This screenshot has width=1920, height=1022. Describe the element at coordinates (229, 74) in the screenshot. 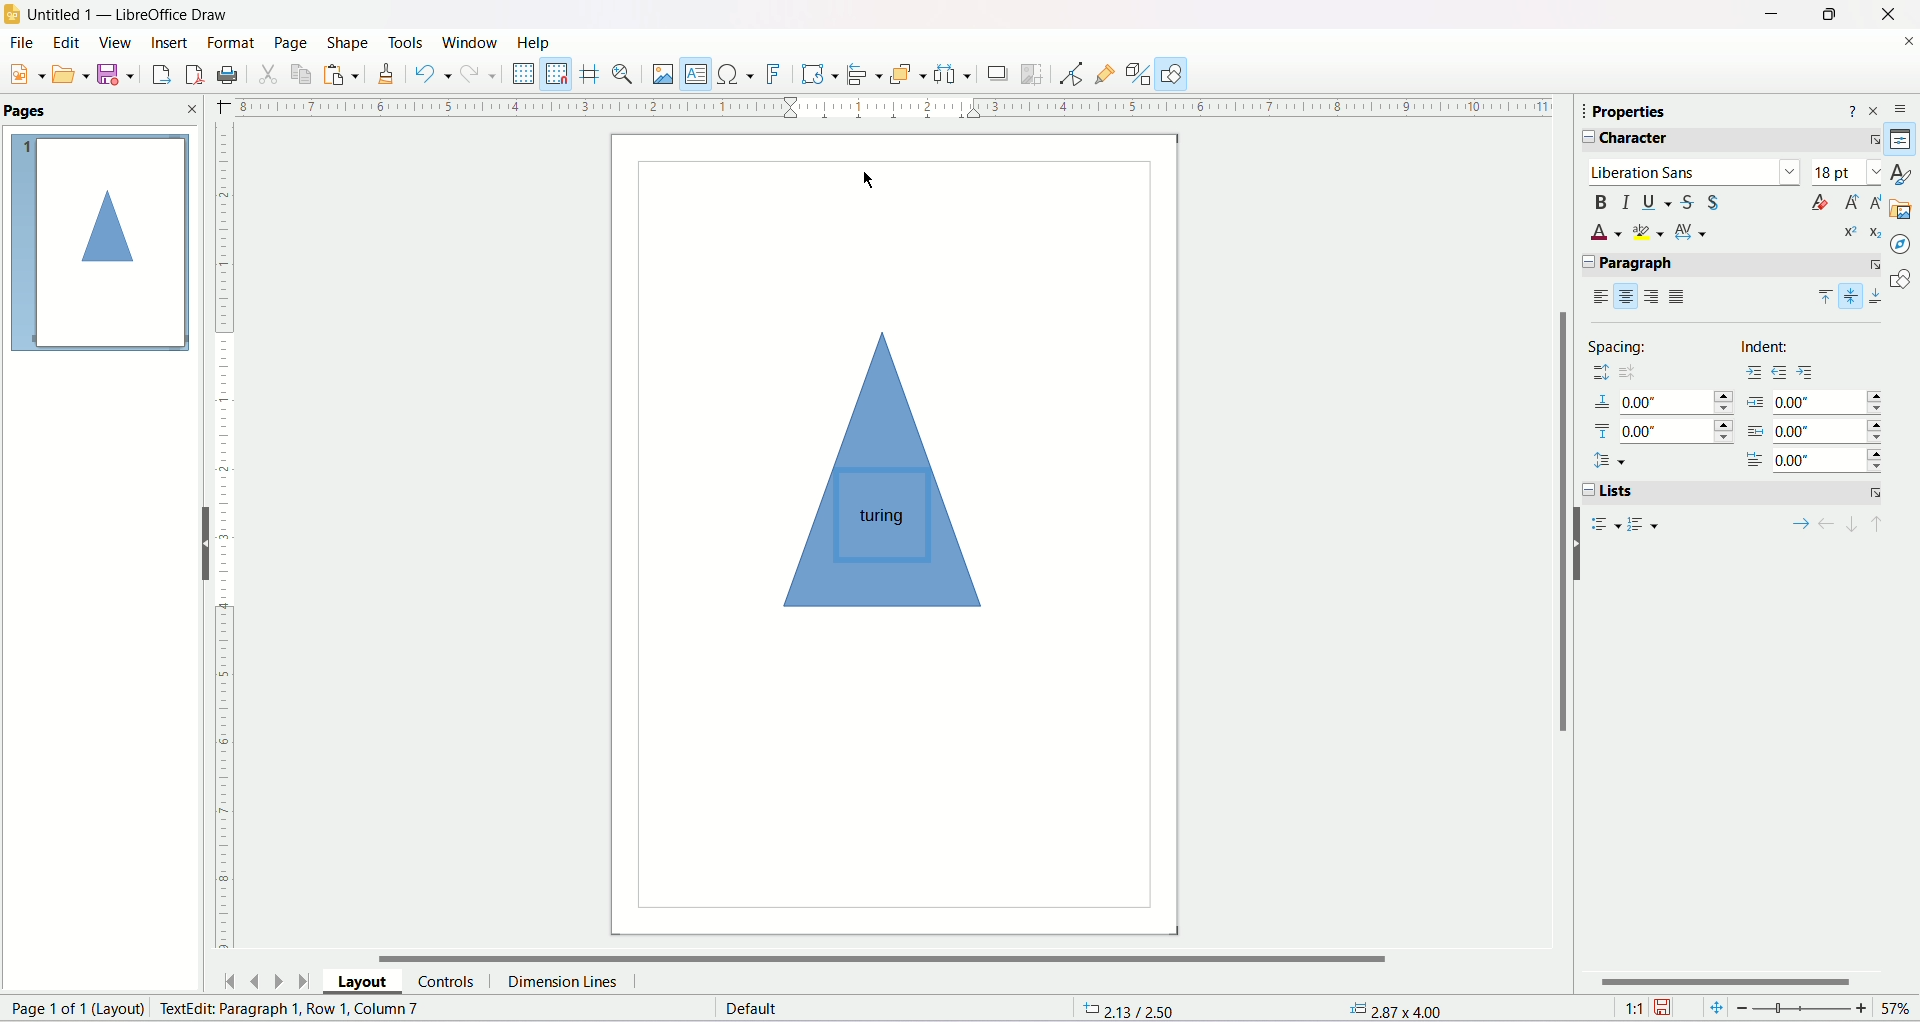

I see `Print` at that location.